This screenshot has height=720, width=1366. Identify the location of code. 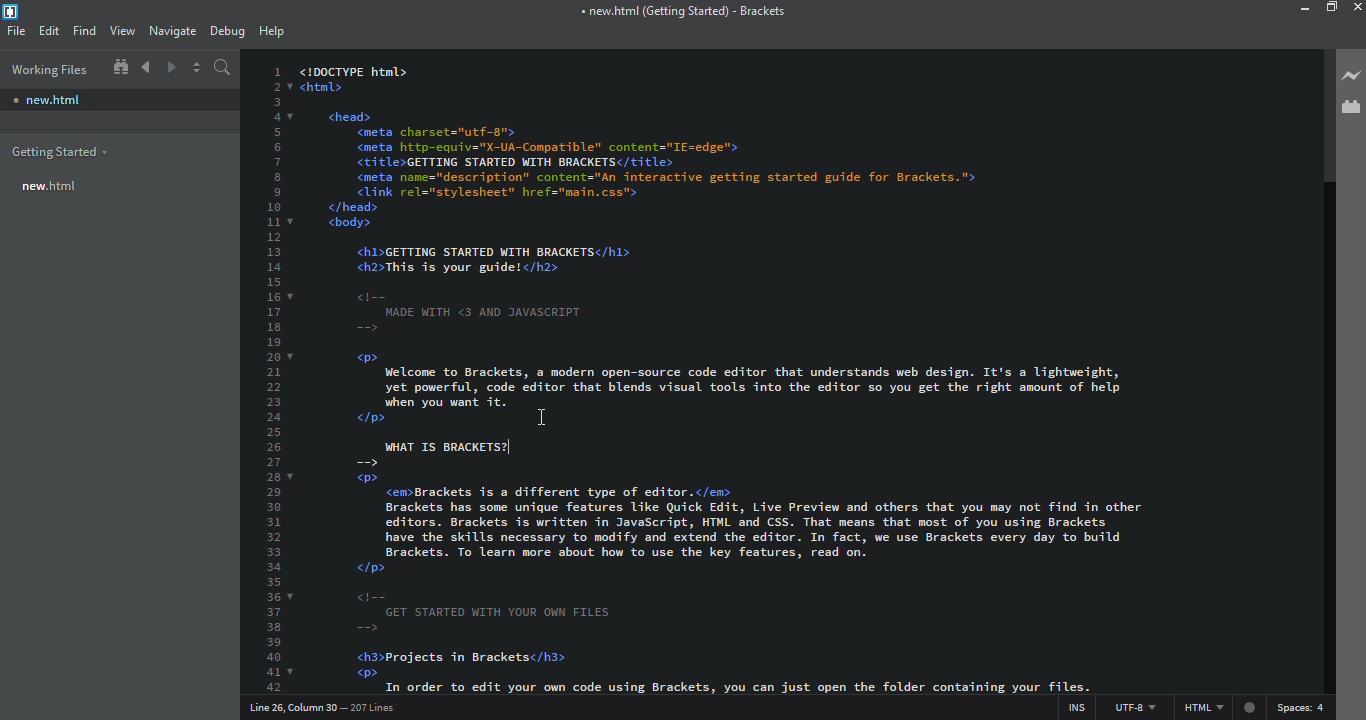
(438, 449).